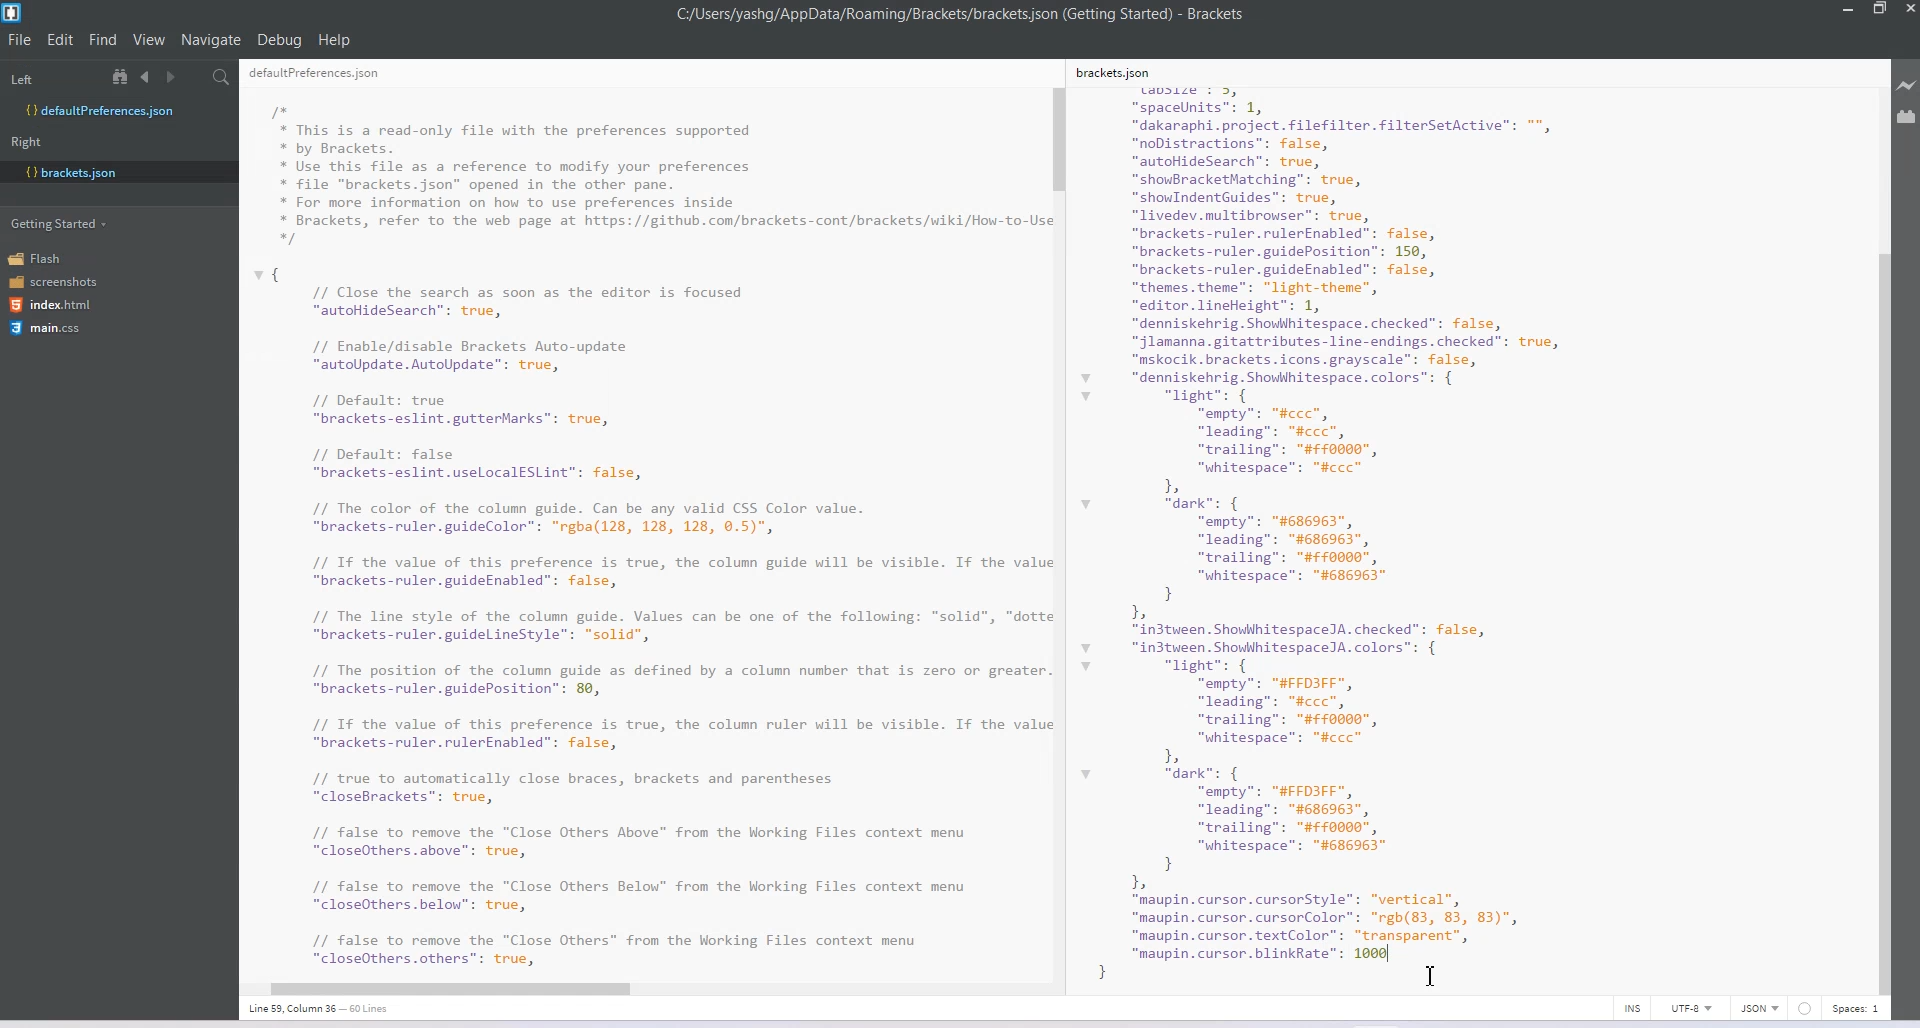  What do you see at coordinates (57, 305) in the screenshot?
I see `index.html` at bounding box center [57, 305].